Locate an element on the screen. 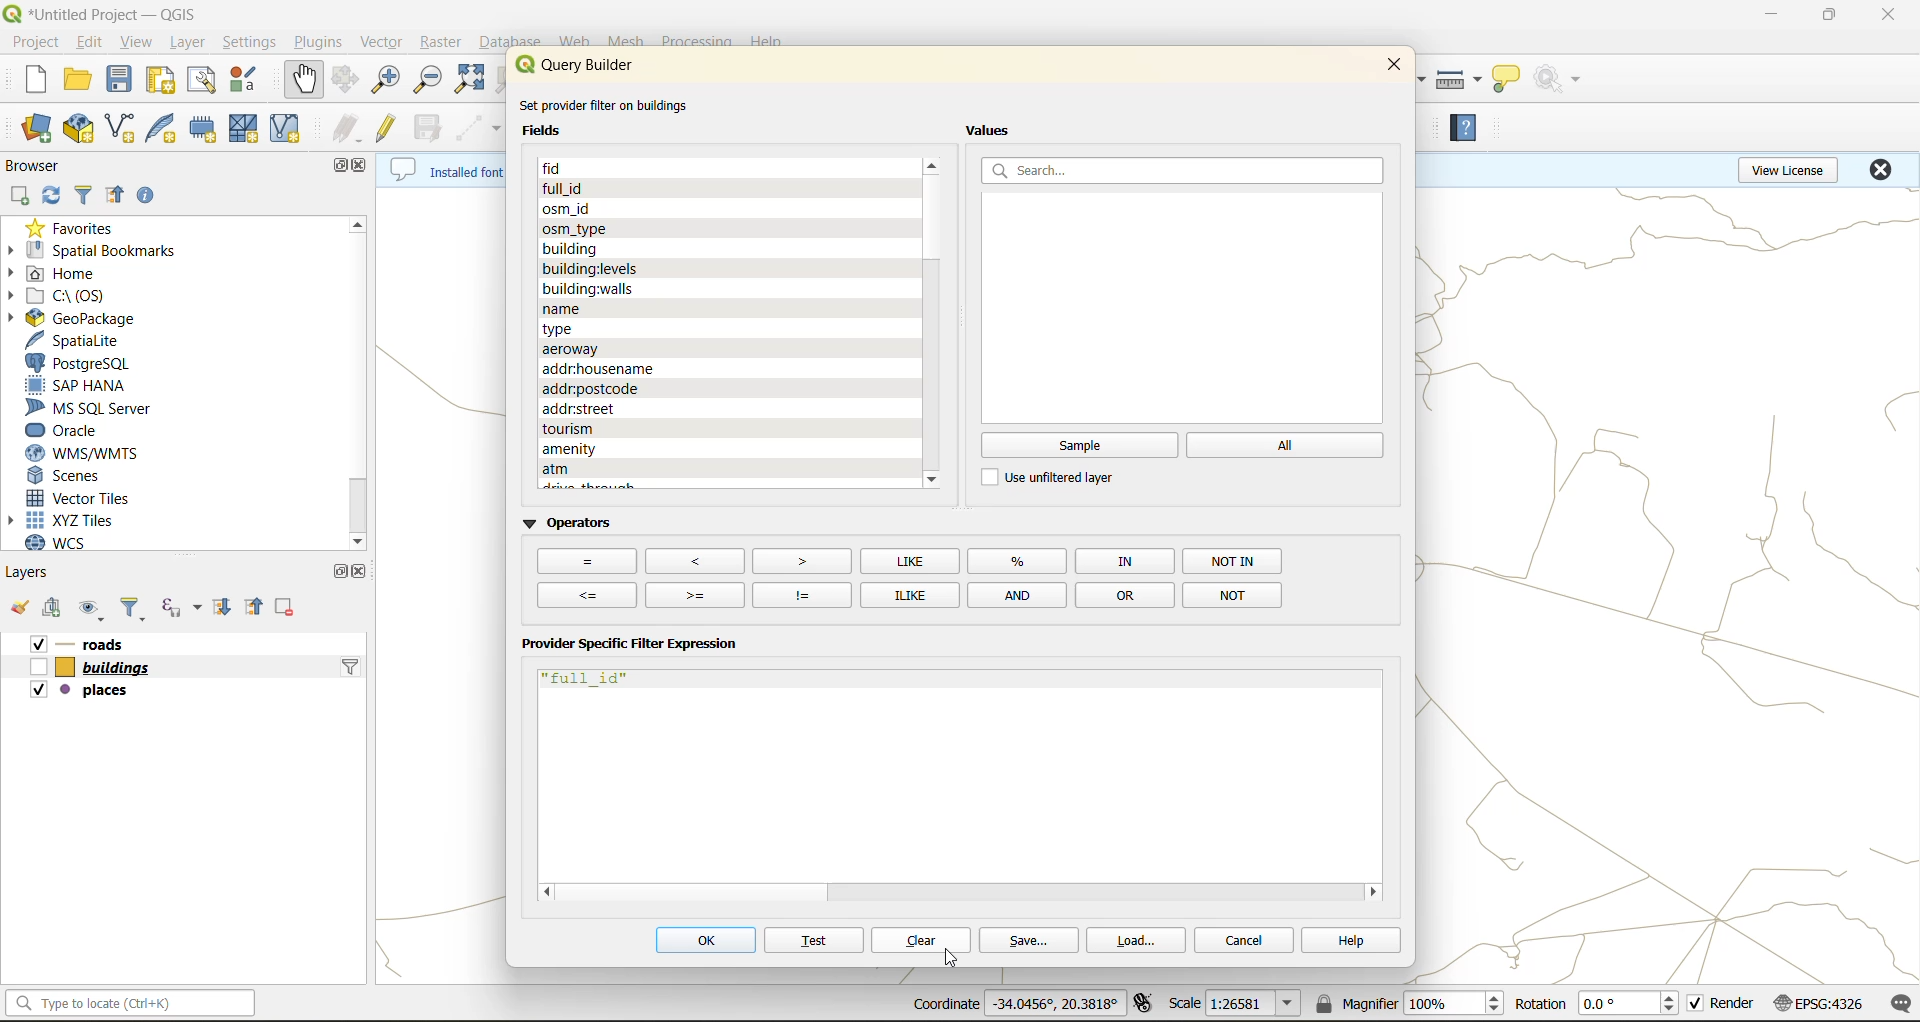 Image resolution: width=1920 pixels, height=1022 pixels. magnifier is located at coordinates (1409, 1005).